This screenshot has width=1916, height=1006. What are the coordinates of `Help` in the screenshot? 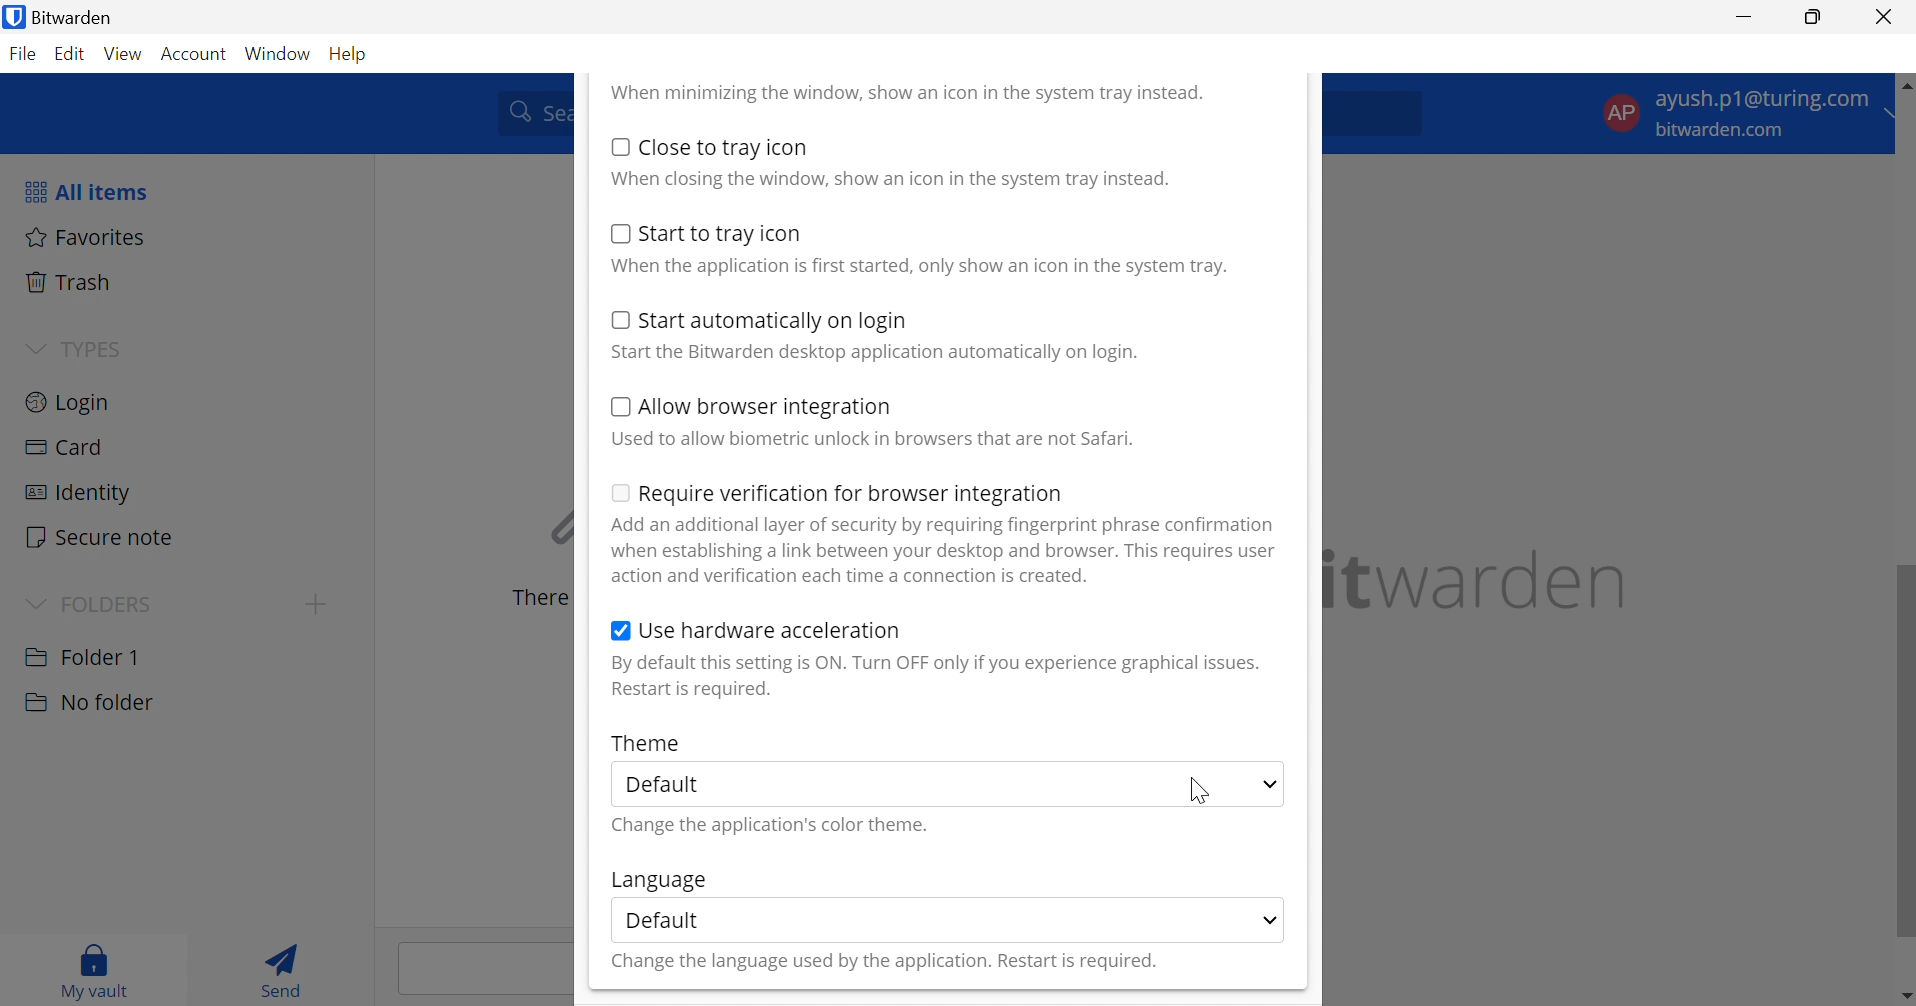 It's located at (352, 52).